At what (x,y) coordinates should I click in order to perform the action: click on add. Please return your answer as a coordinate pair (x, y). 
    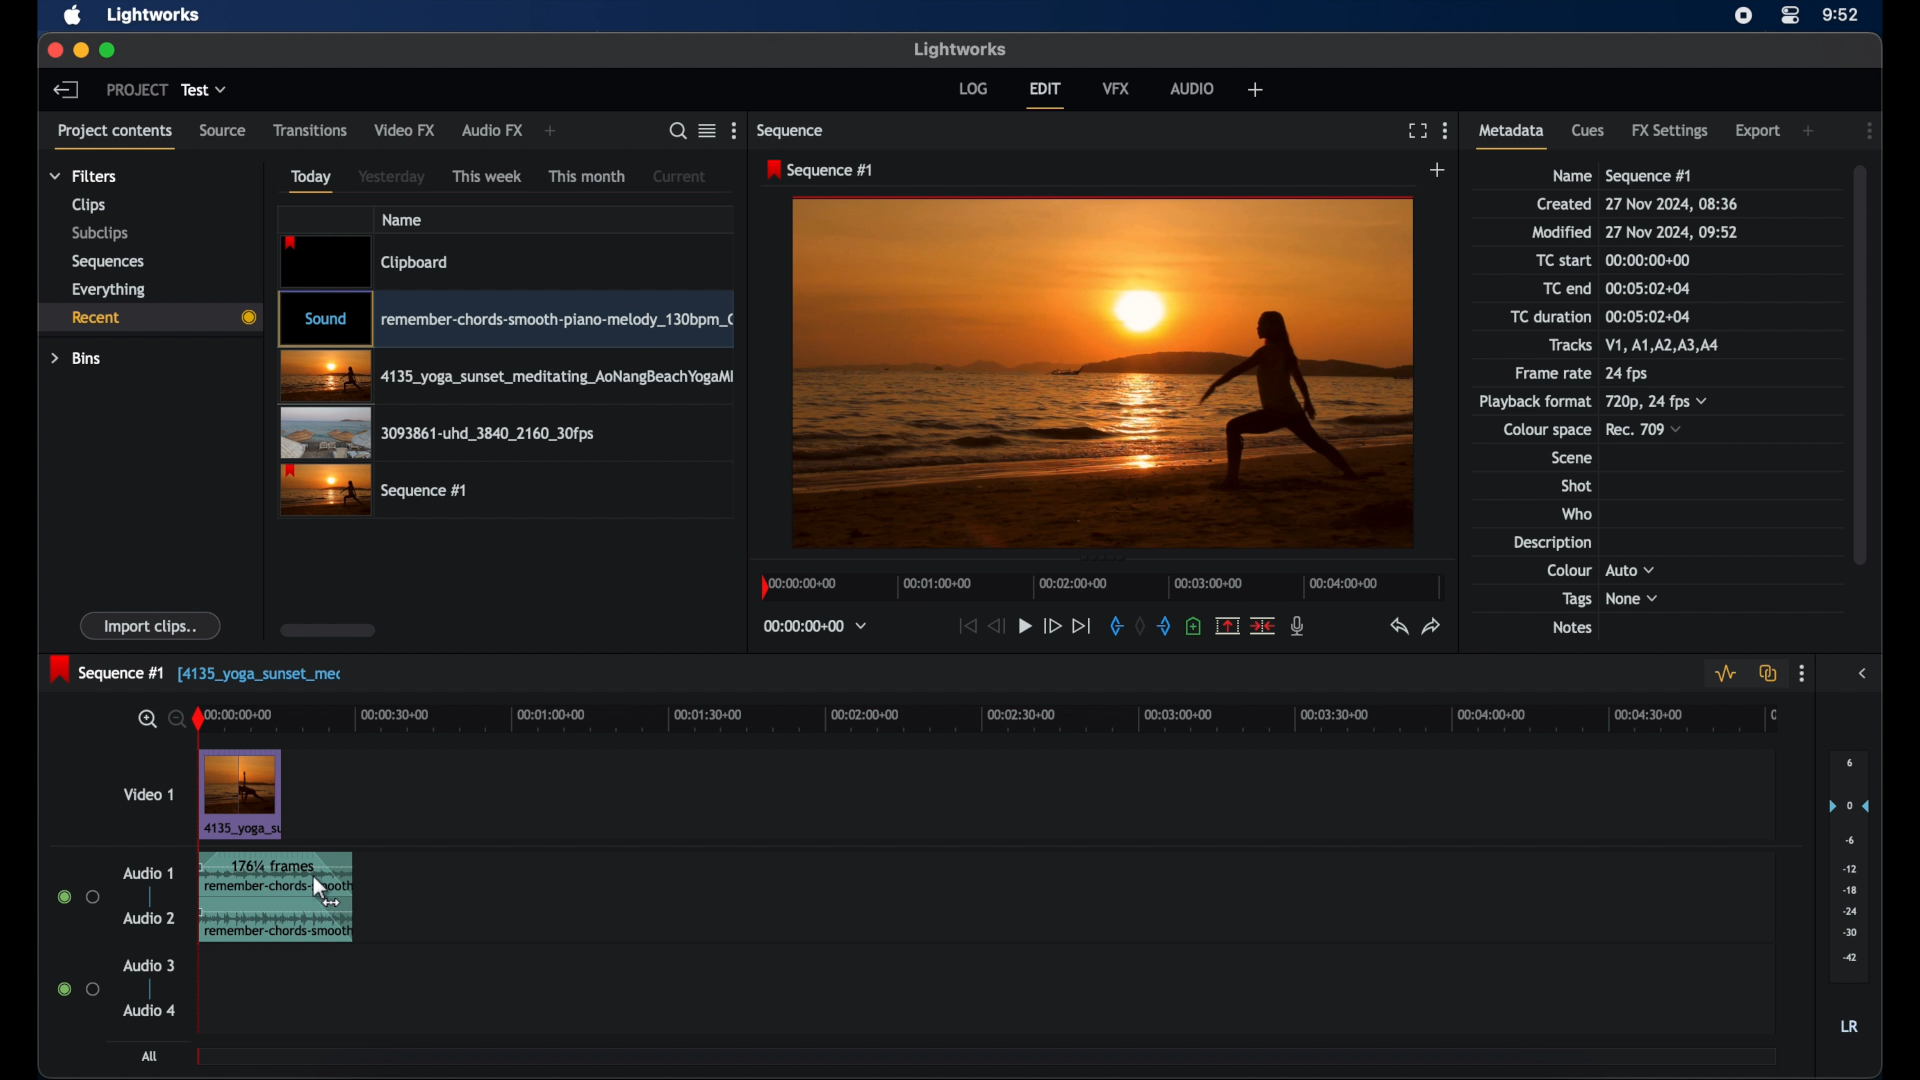
    Looking at the image, I should click on (1255, 90).